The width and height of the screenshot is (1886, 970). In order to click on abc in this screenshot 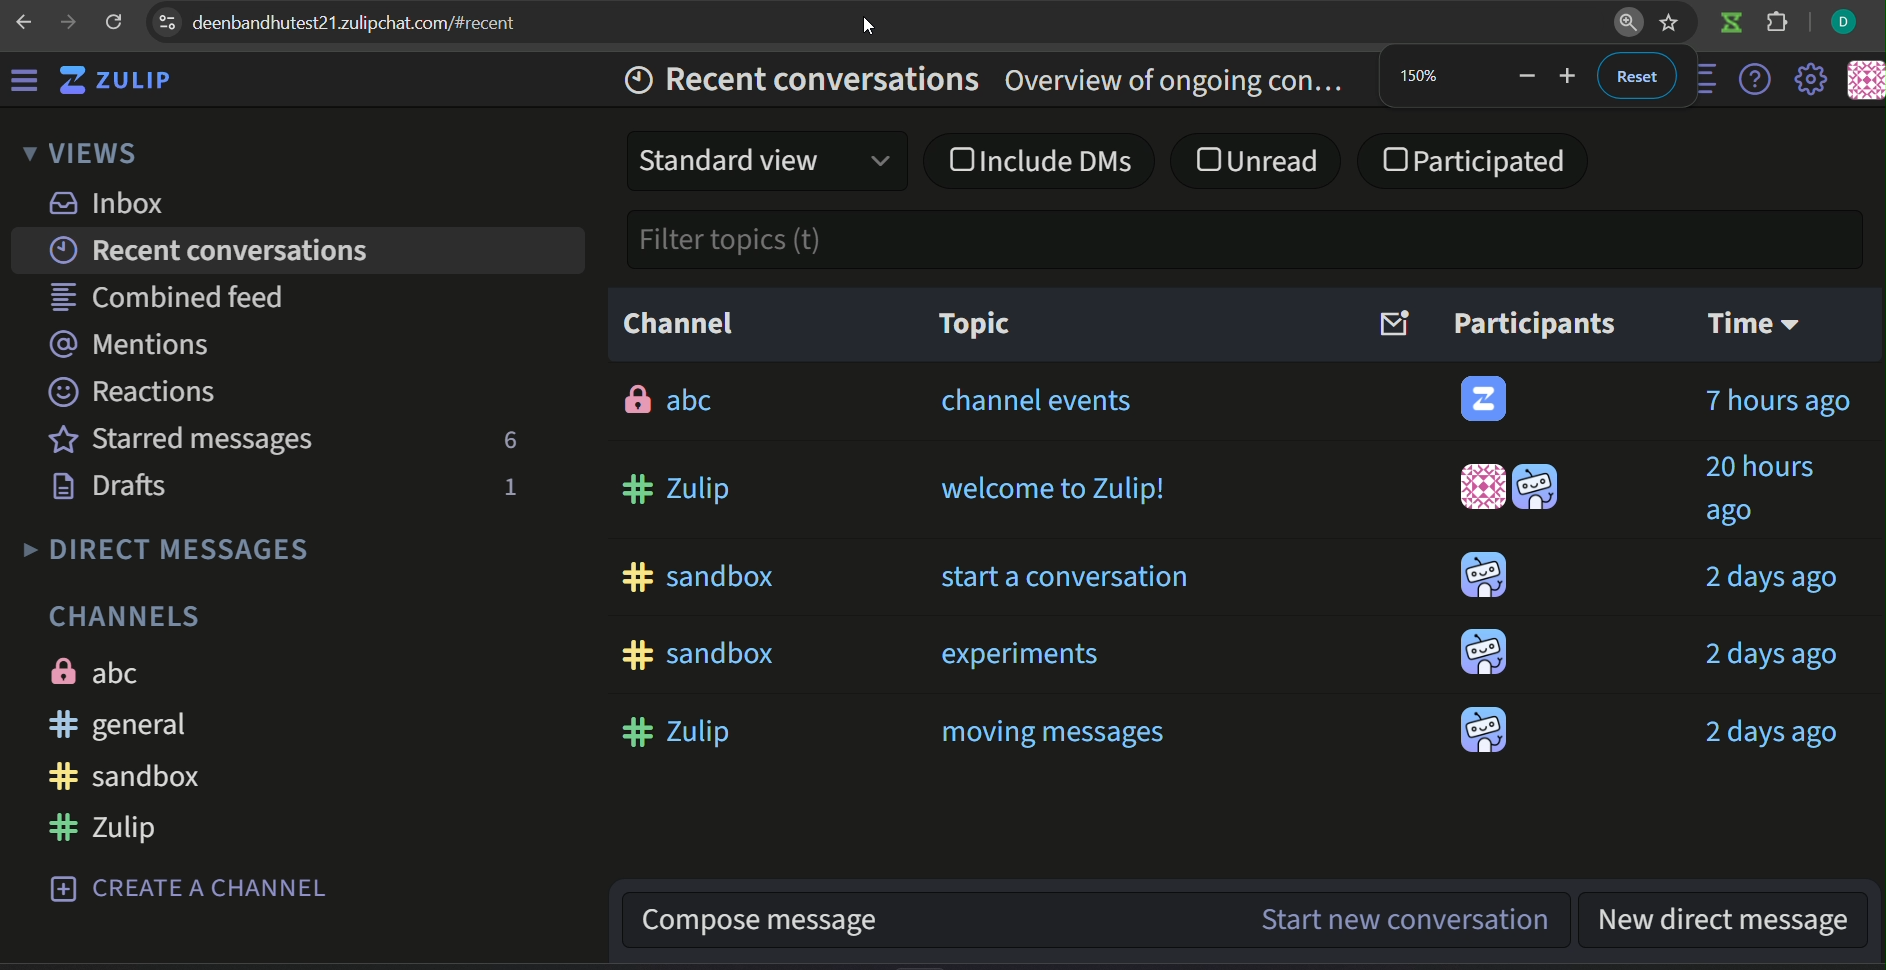, I will do `click(668, 402)`.